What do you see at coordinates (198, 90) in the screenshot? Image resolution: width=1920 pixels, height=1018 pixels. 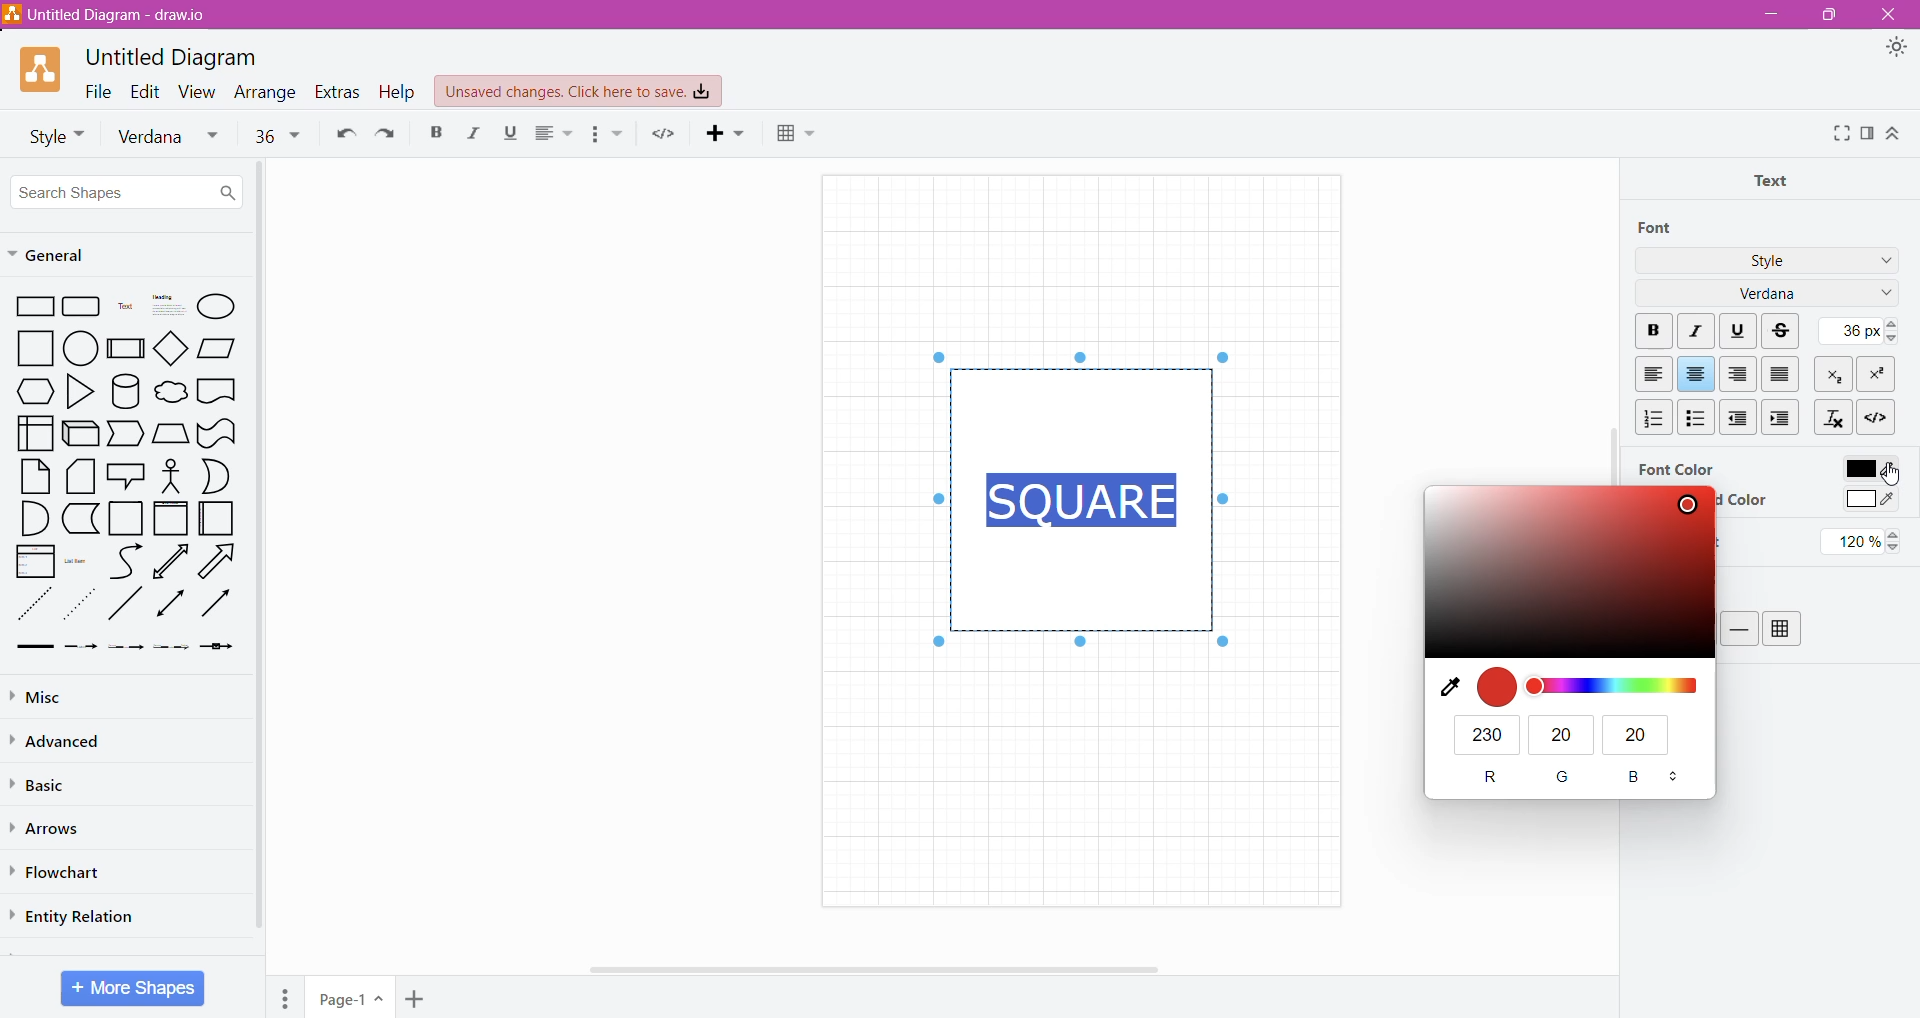 I see `View` at bounding box center [198, 90].